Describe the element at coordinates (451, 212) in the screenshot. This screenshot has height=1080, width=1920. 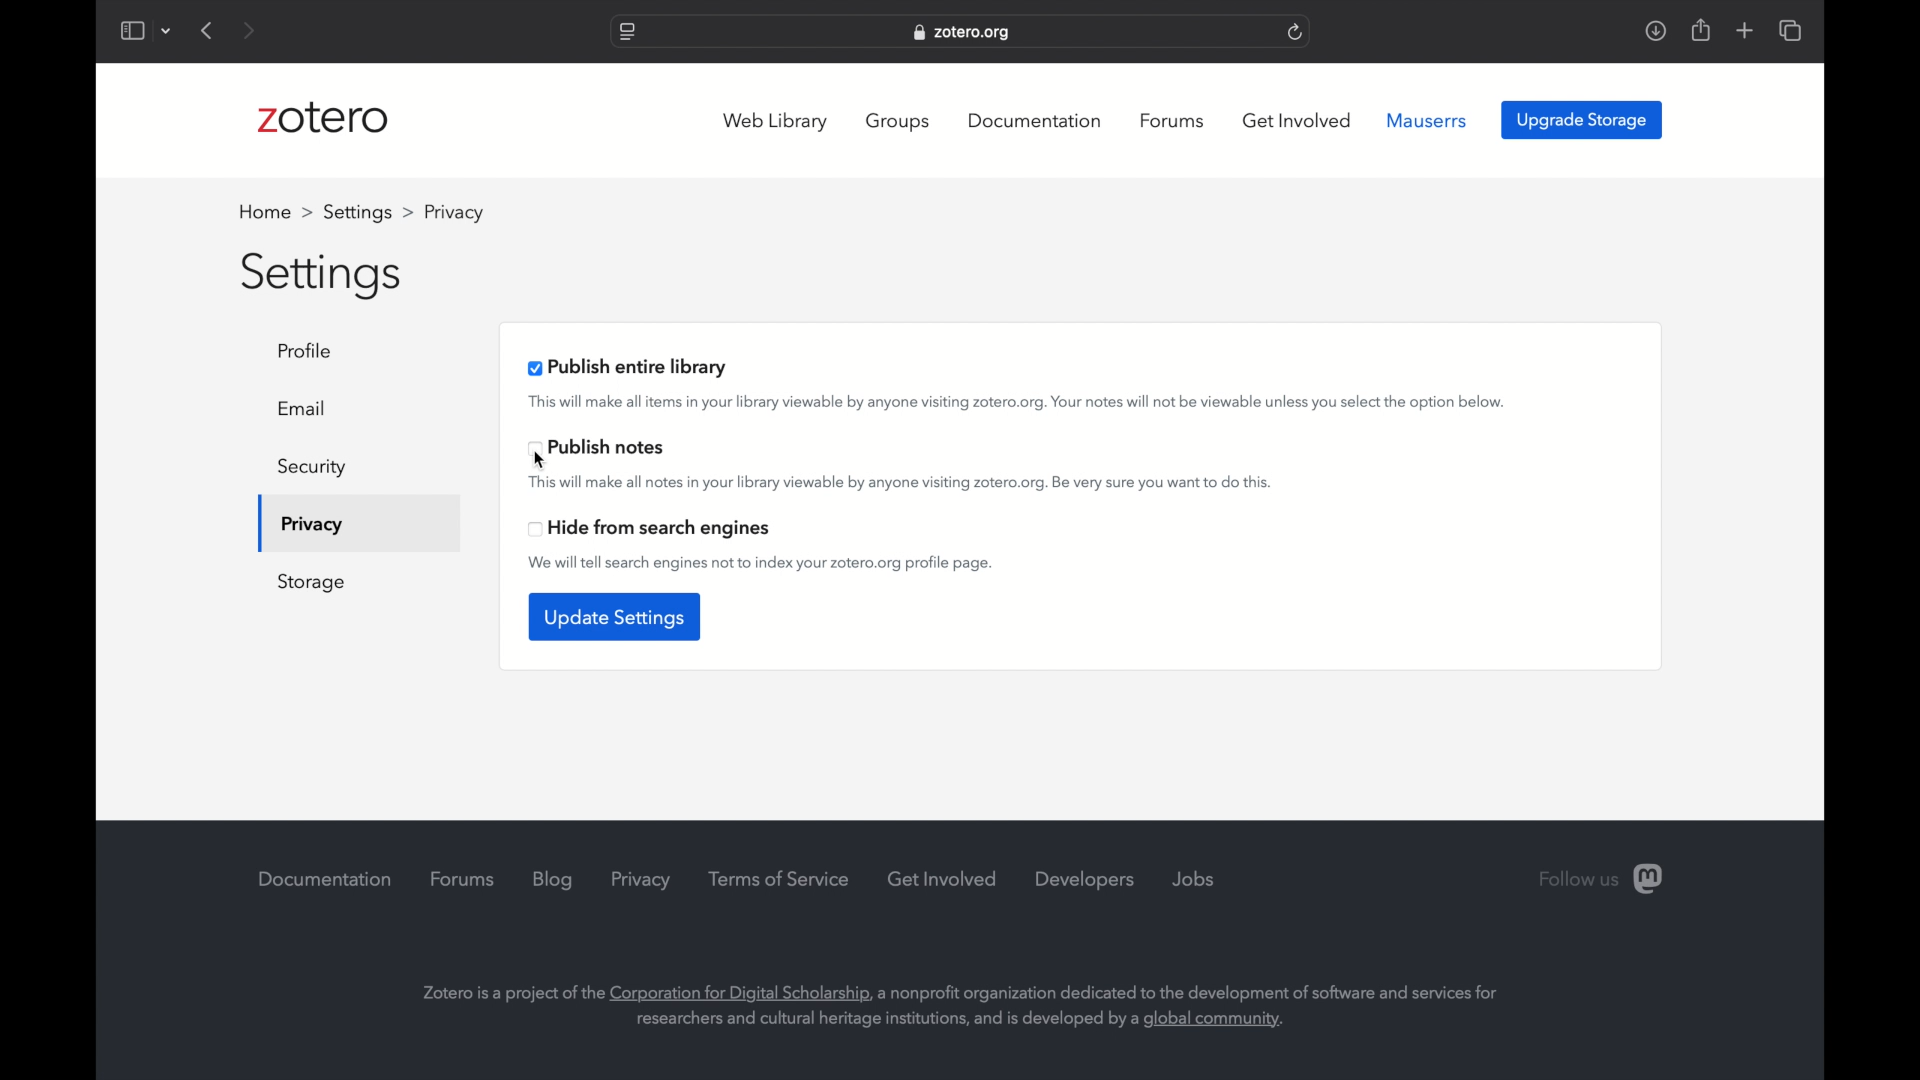
I see `profile` at that location.